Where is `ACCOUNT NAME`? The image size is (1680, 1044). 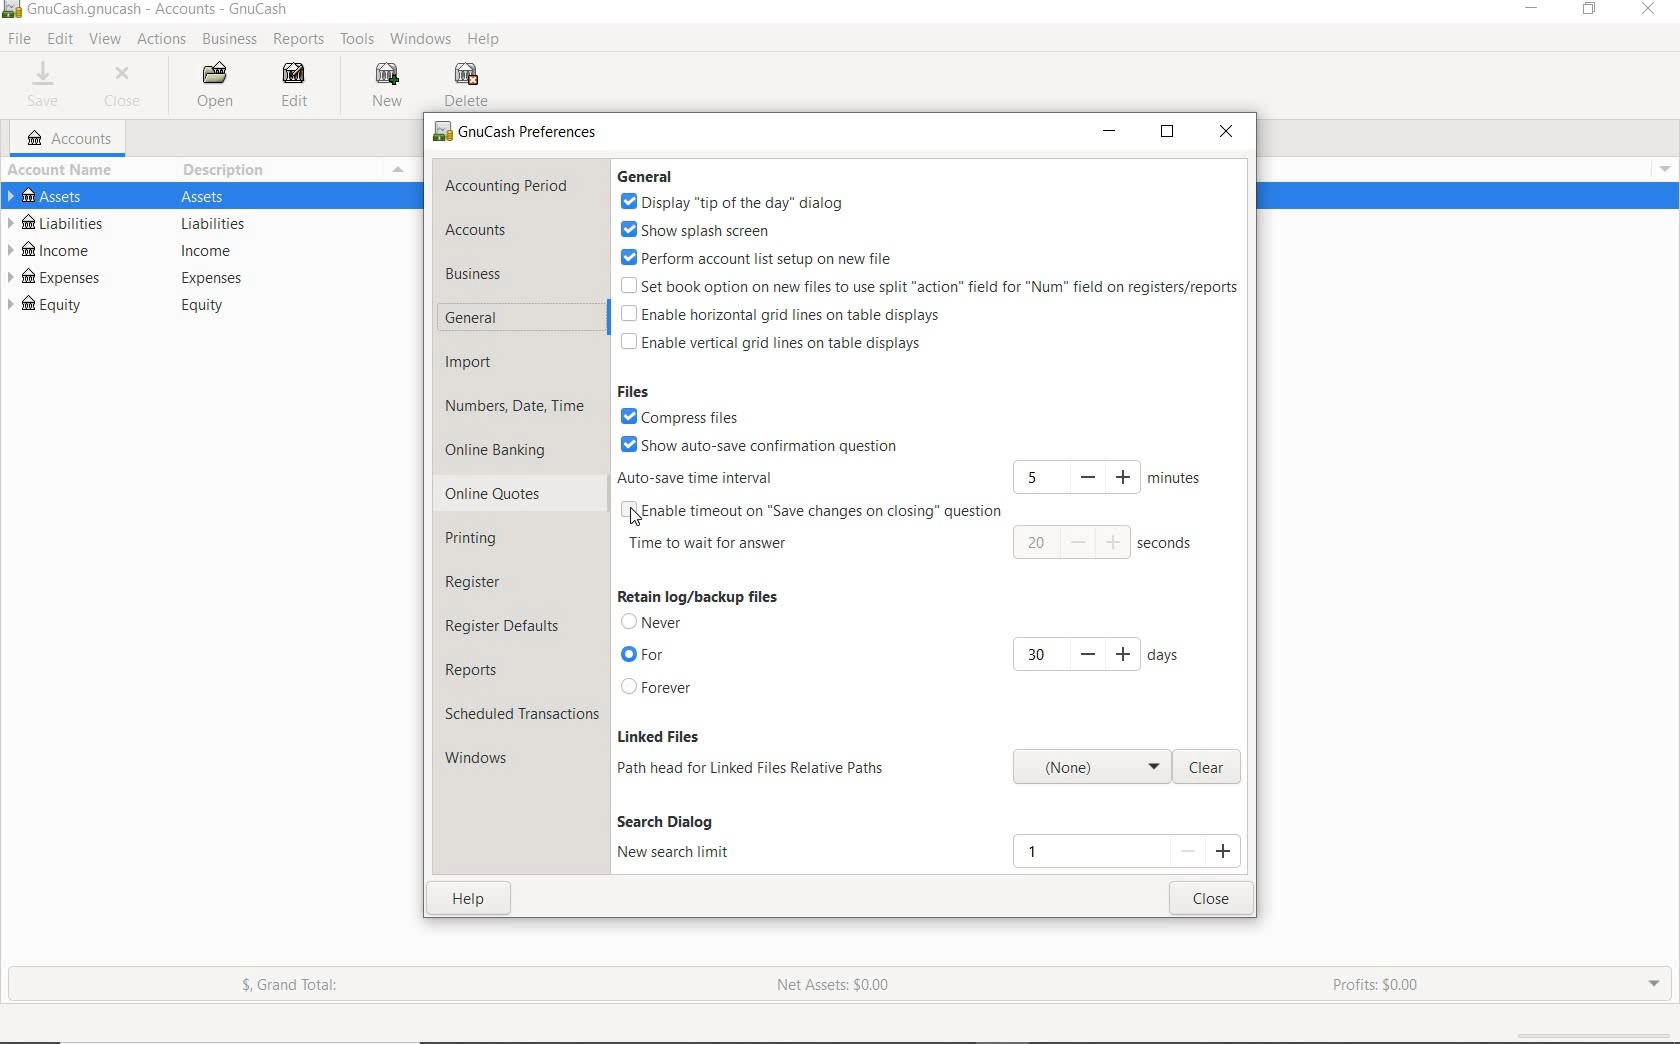
ACCOUNT NAME is located at coordinates (60, 171).